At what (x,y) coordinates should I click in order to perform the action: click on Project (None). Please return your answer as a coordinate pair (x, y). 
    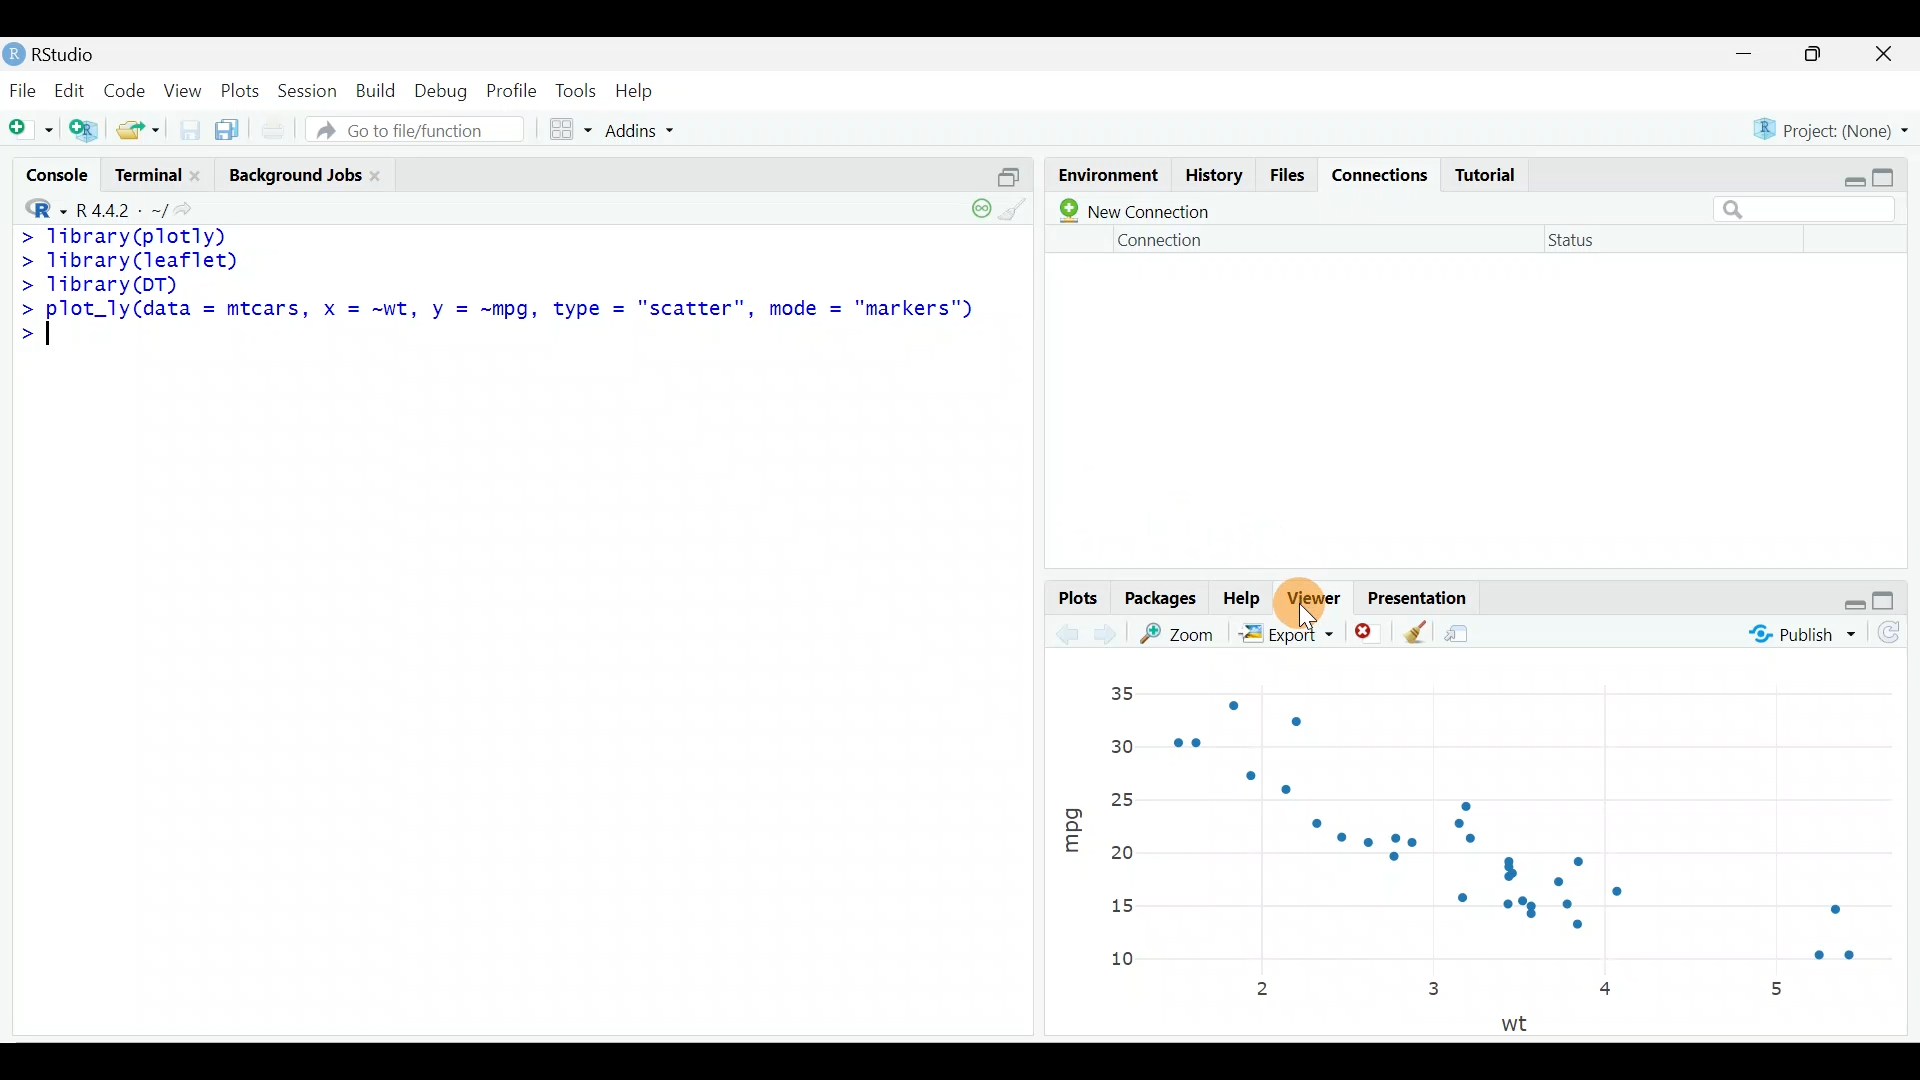
    Looking at the image, I should click on (1832, 123).